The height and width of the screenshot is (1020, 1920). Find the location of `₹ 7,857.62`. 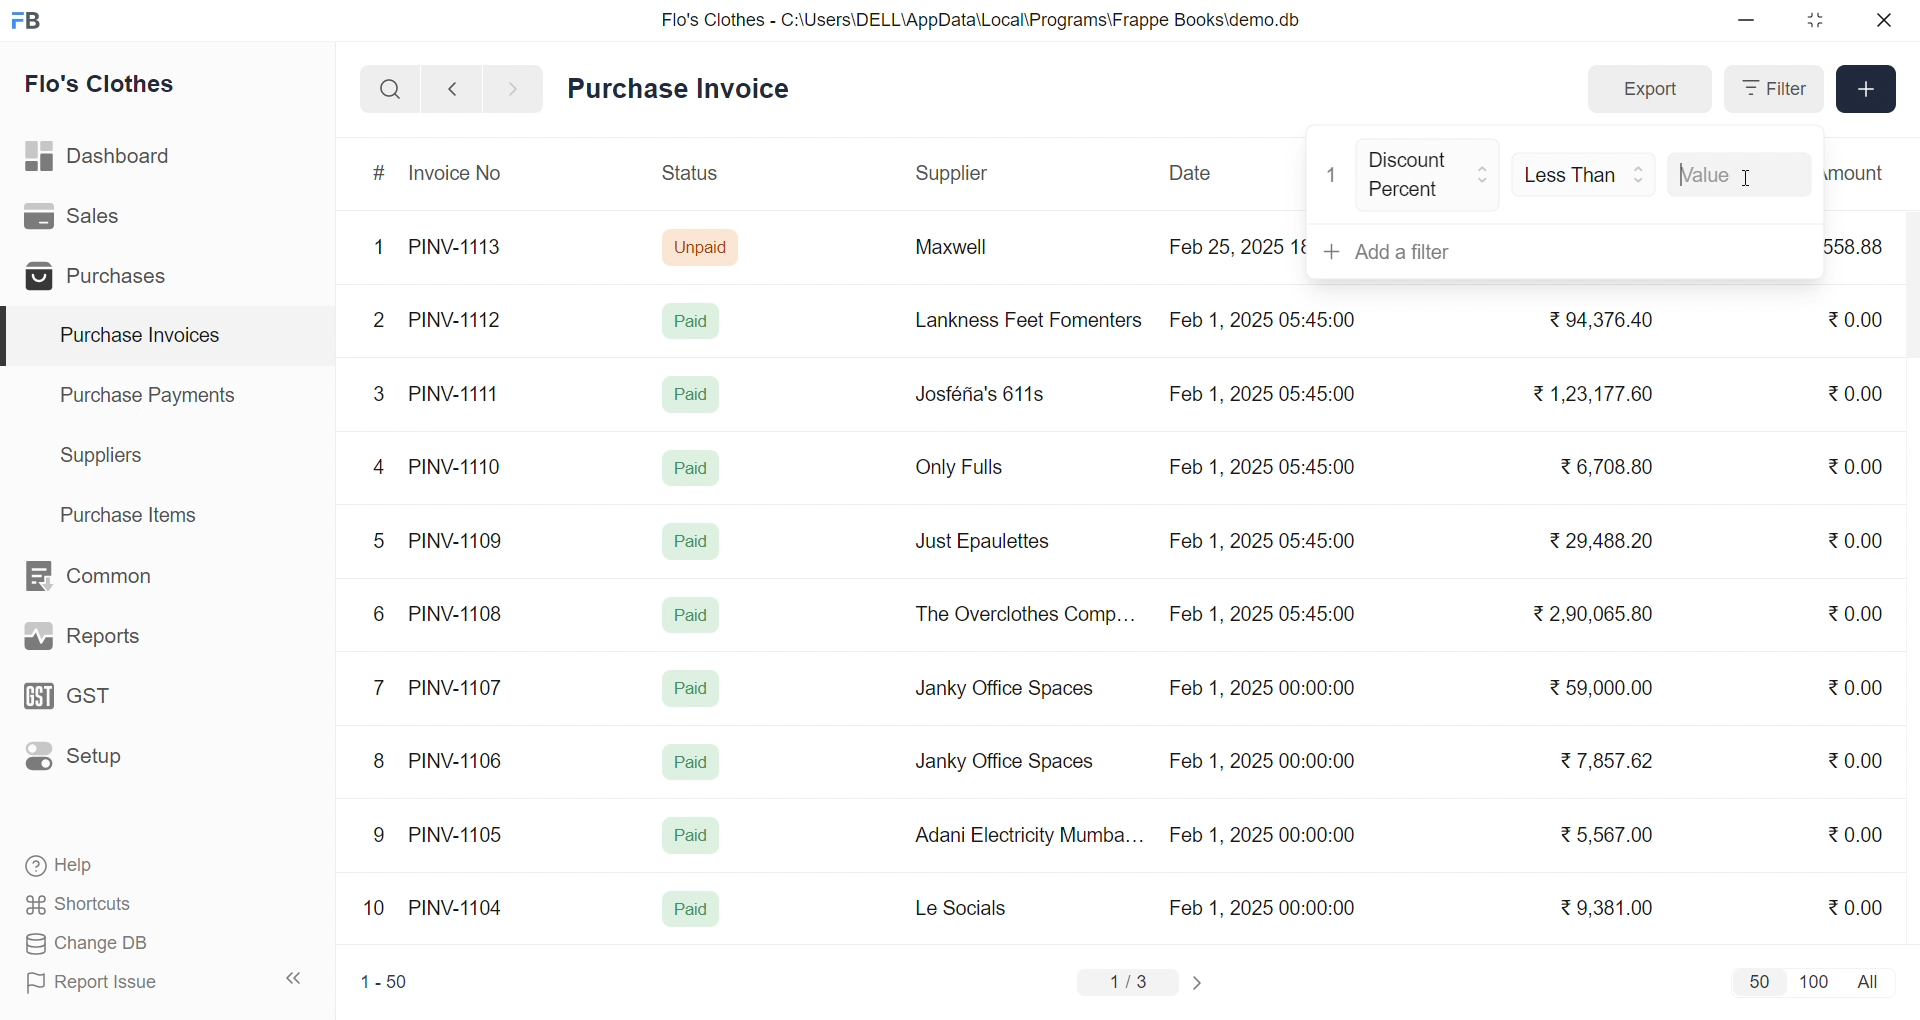

₹ 7,857.62 is located at coordinates (1609, 761).